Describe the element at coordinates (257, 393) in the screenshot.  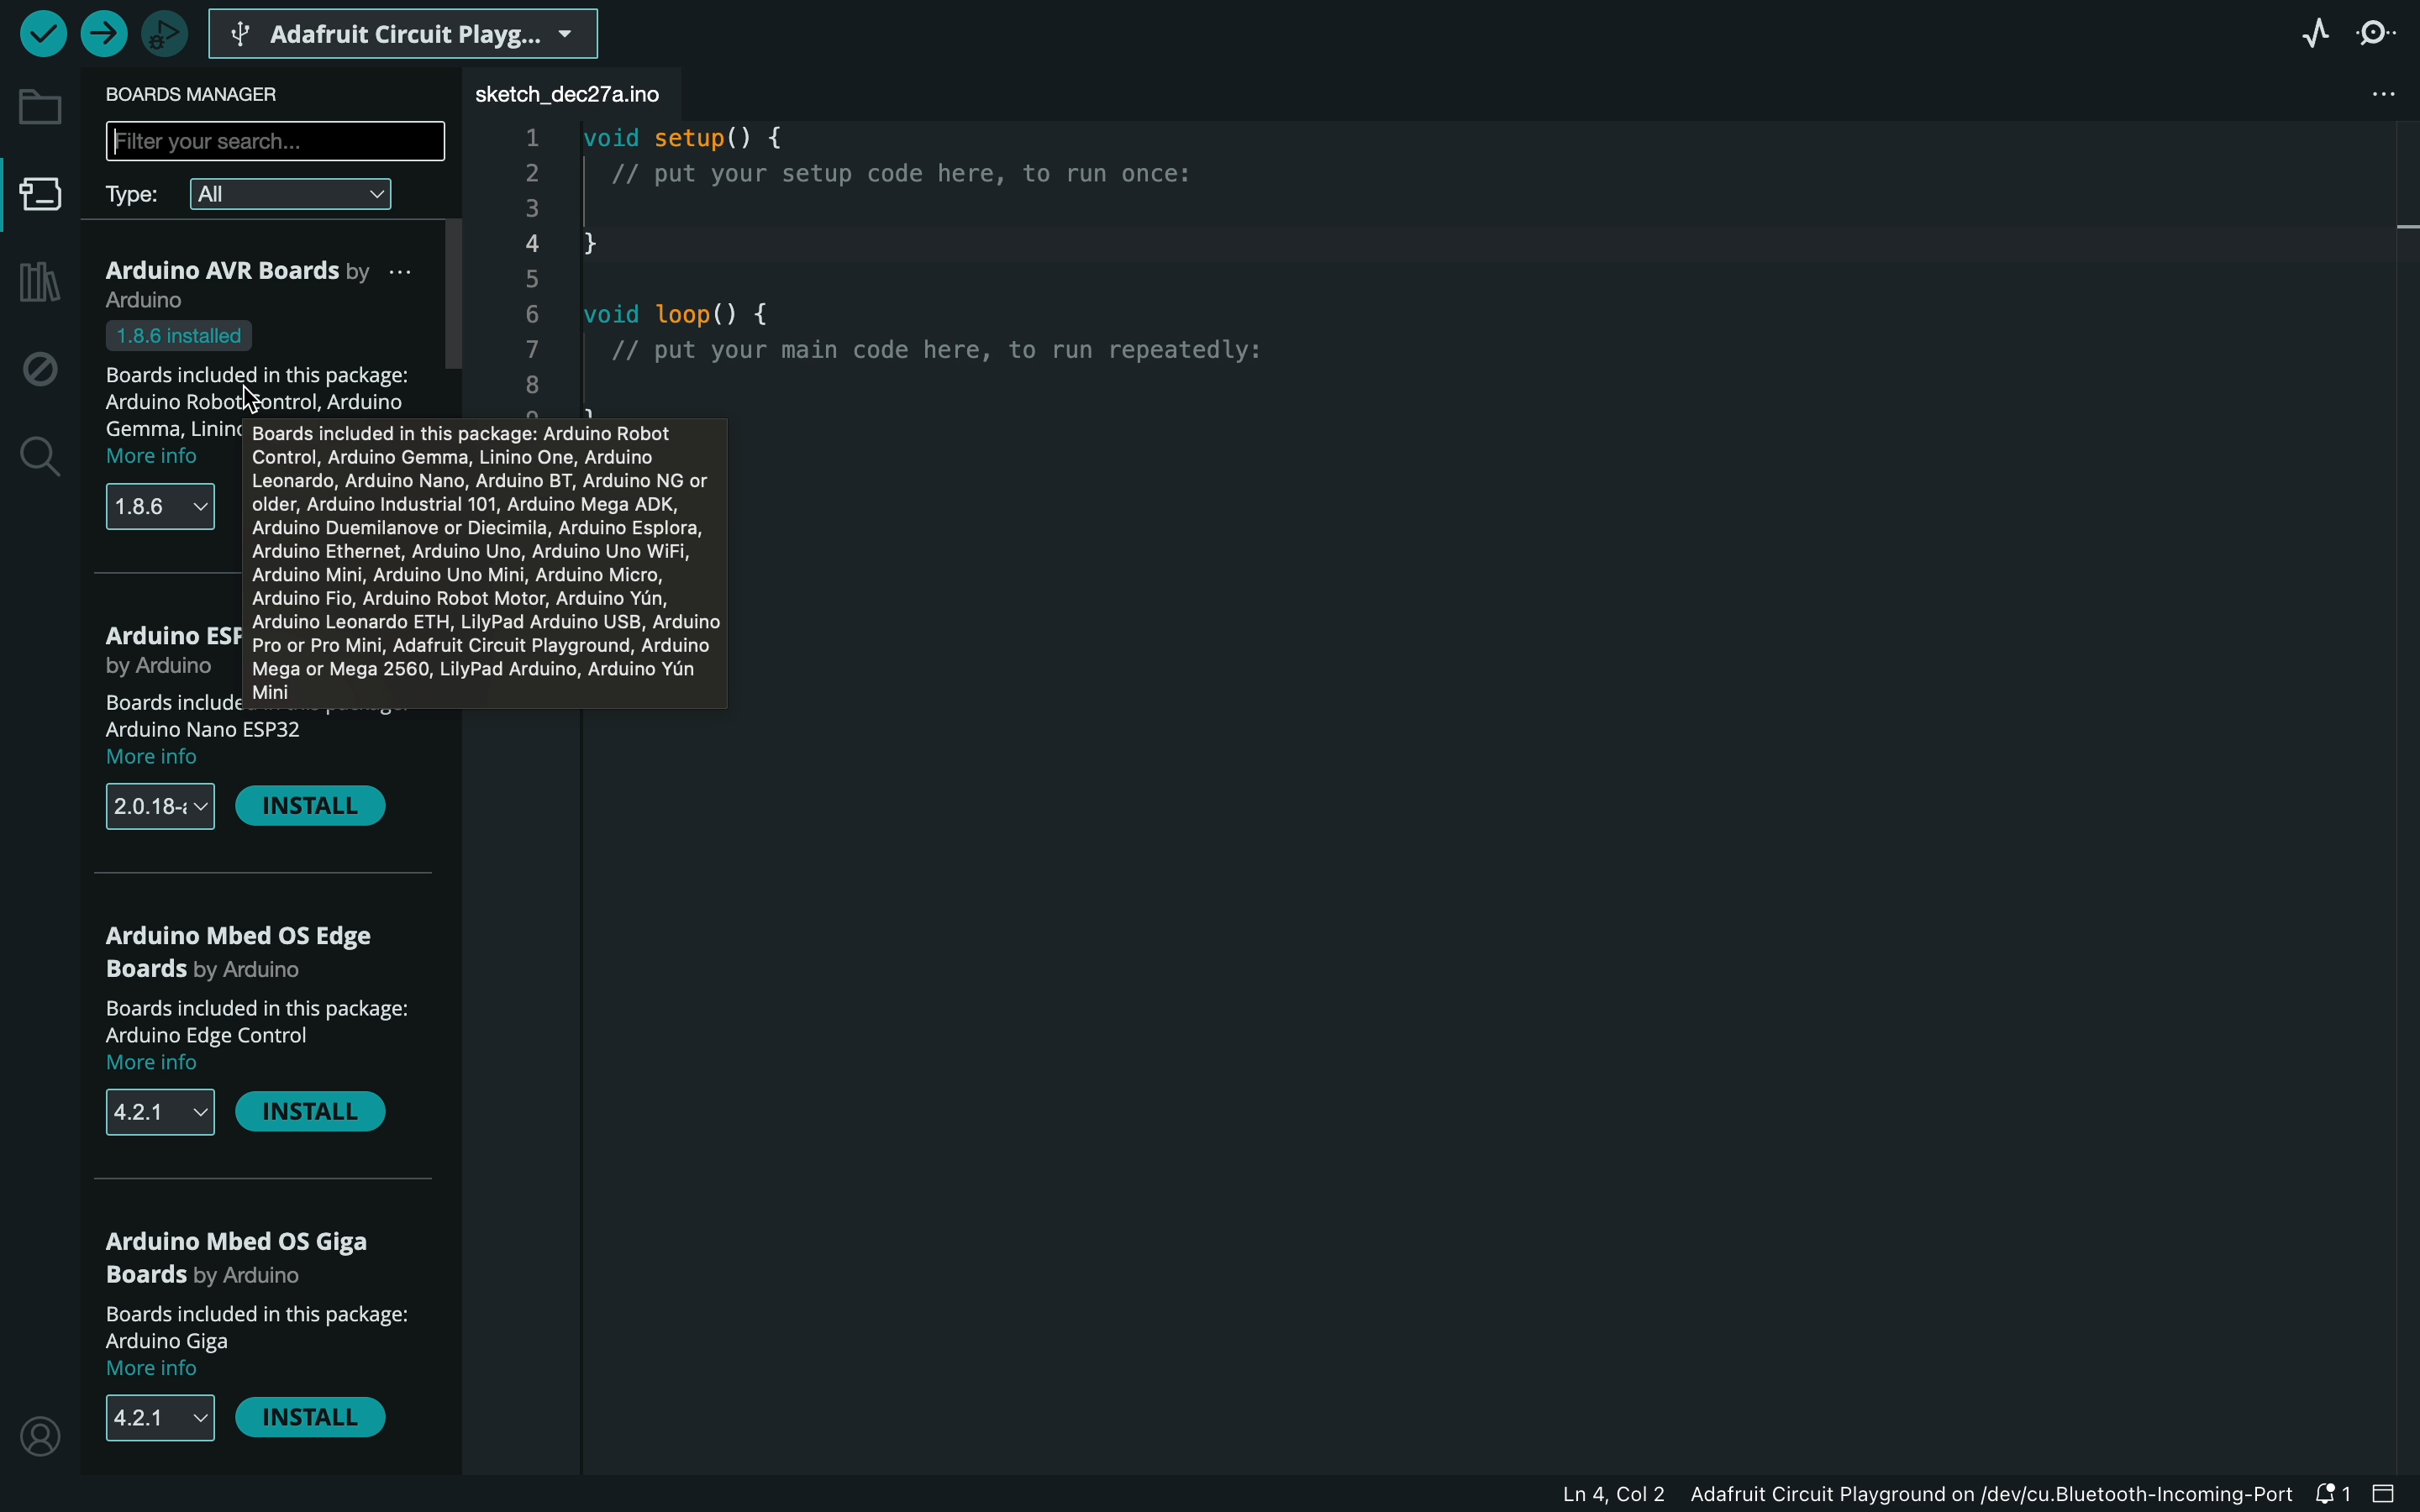
I see `cursor` at that location.